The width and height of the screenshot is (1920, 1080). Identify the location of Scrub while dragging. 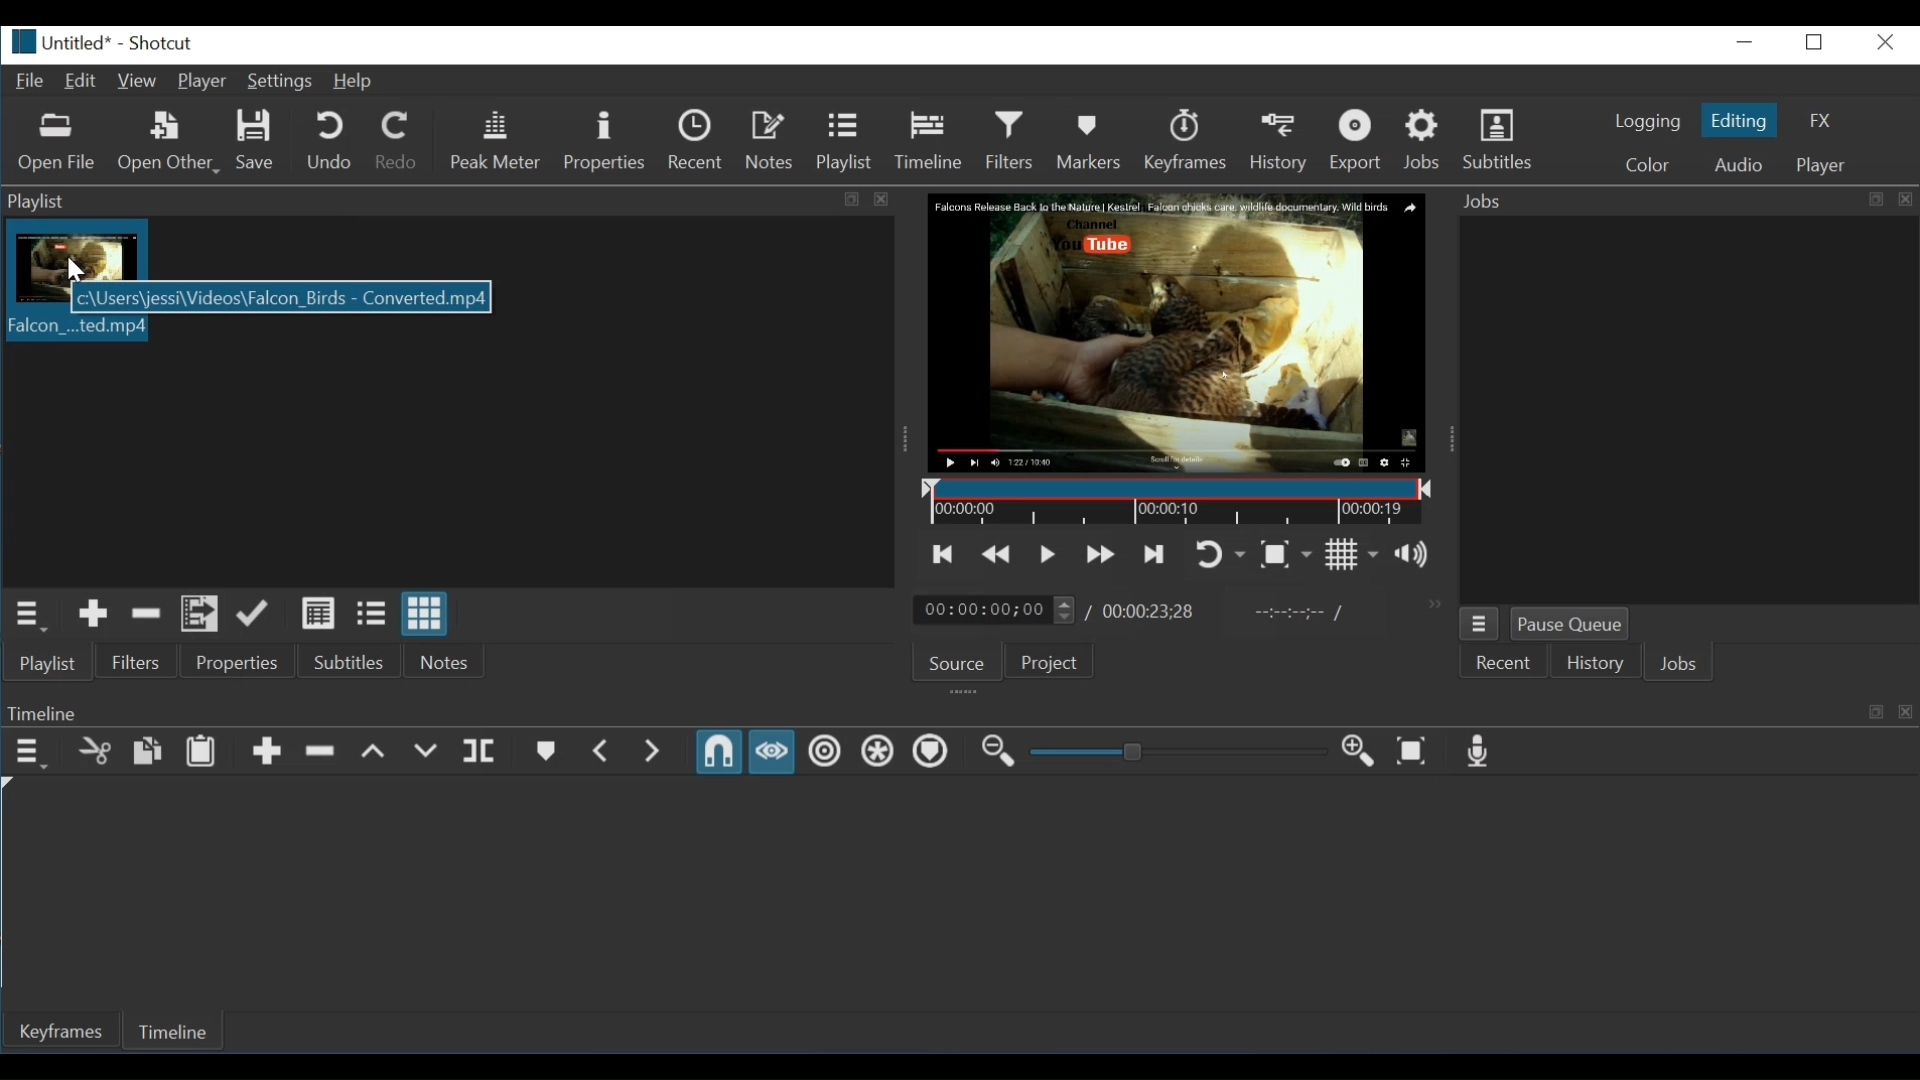
(772, 752).